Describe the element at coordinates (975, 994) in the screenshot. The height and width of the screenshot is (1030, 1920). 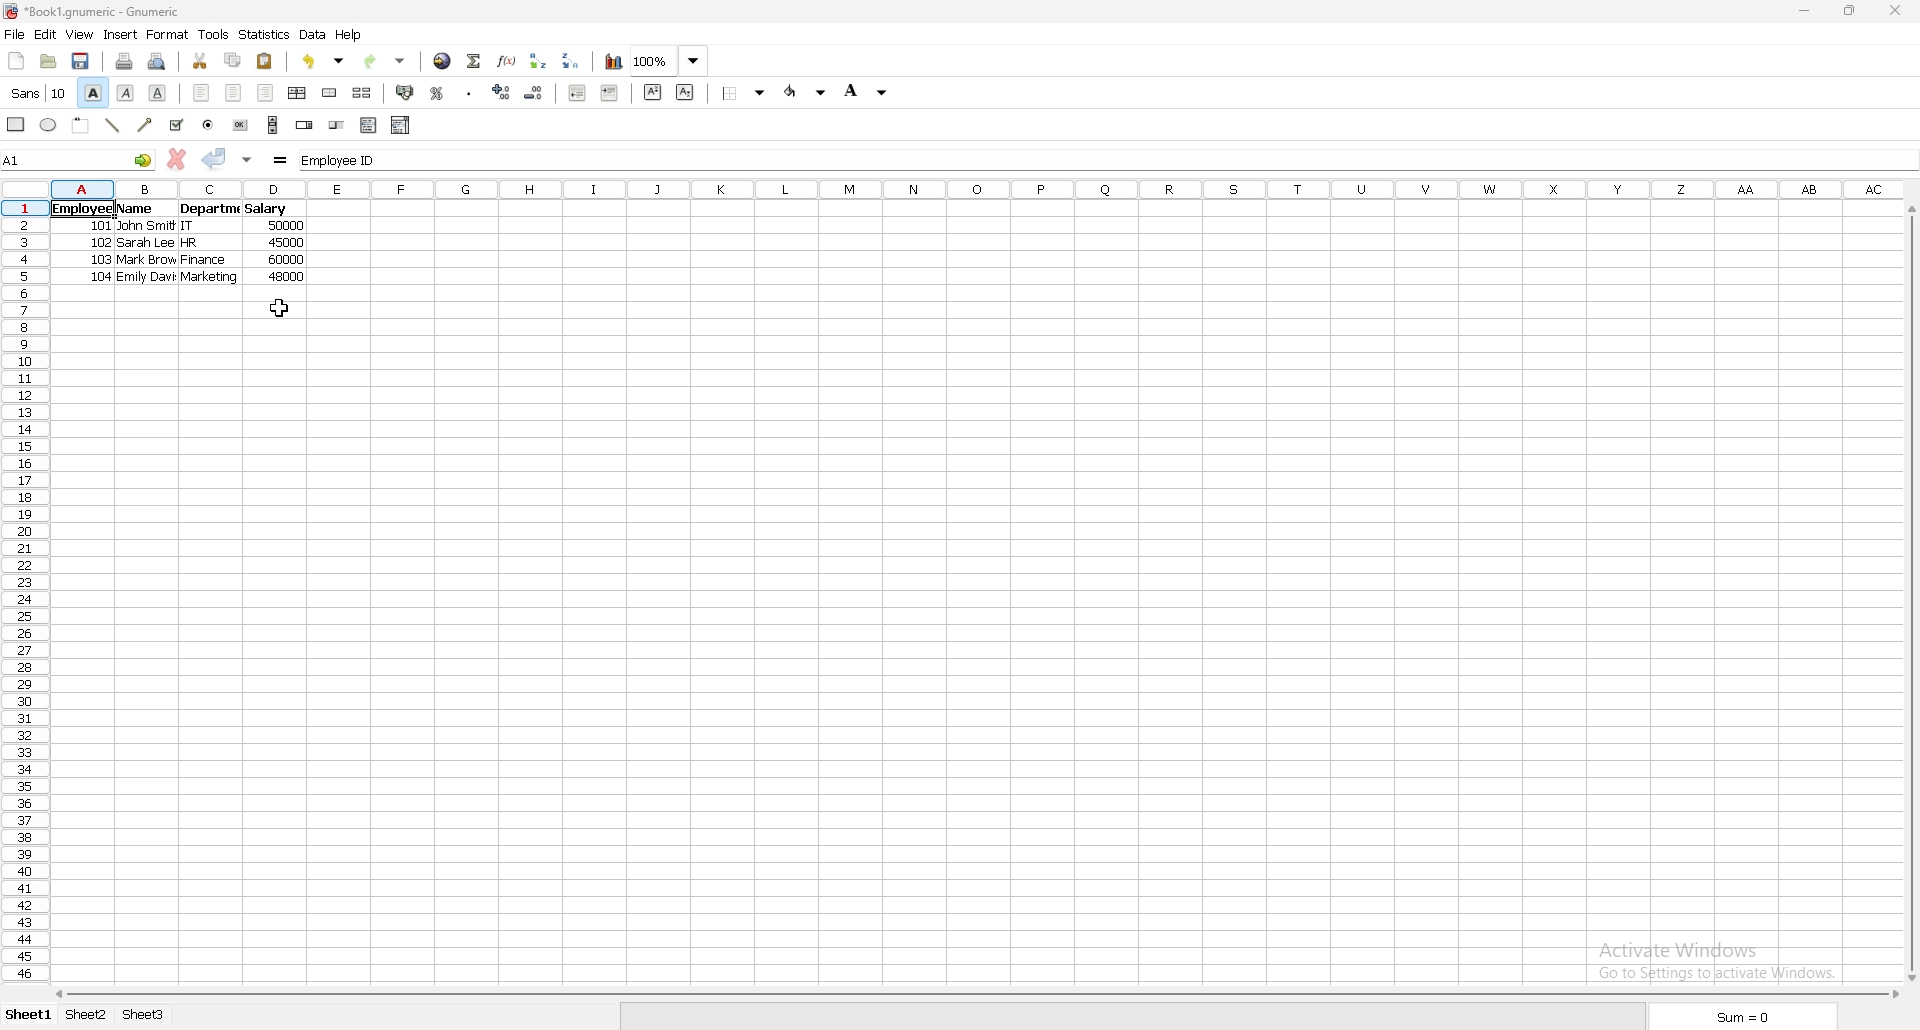
I see `scroll bar` at that location.